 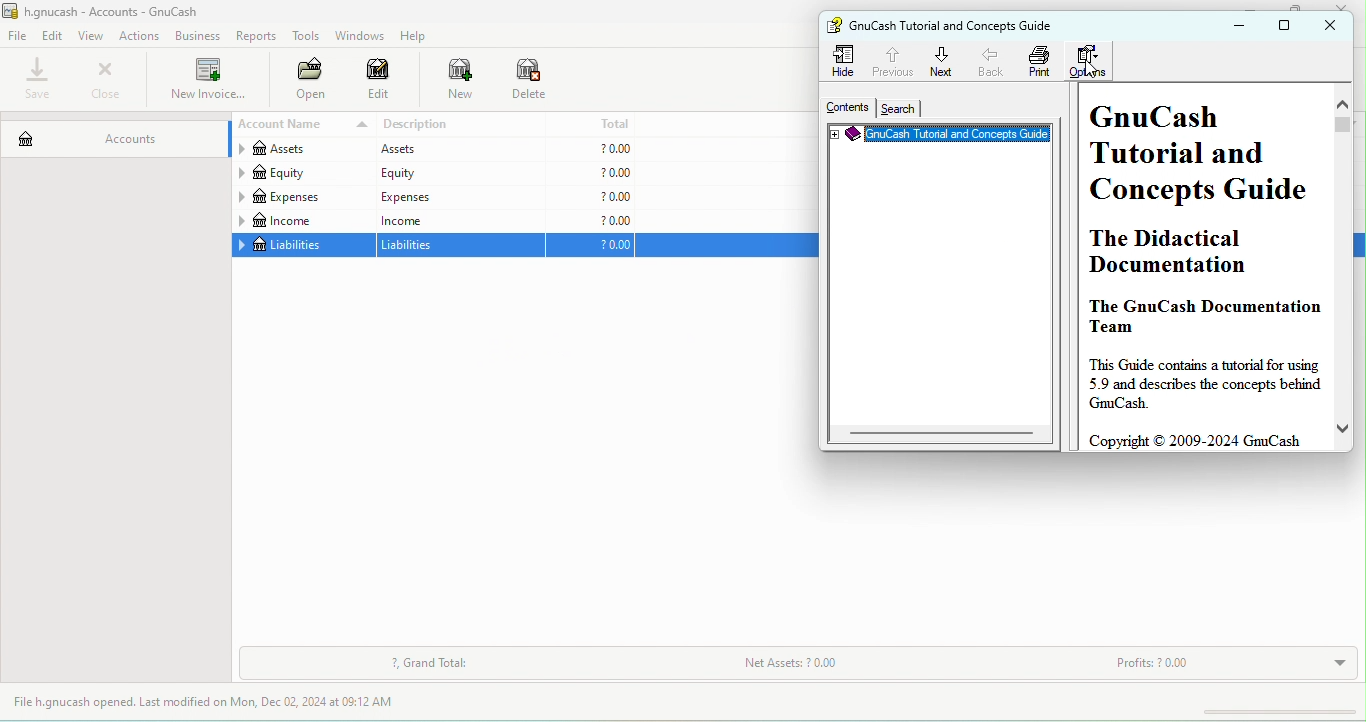 What do you see at coordinates (590, 220) in the screenshot?
I see `?0.00` at bounding box center [590, 220].